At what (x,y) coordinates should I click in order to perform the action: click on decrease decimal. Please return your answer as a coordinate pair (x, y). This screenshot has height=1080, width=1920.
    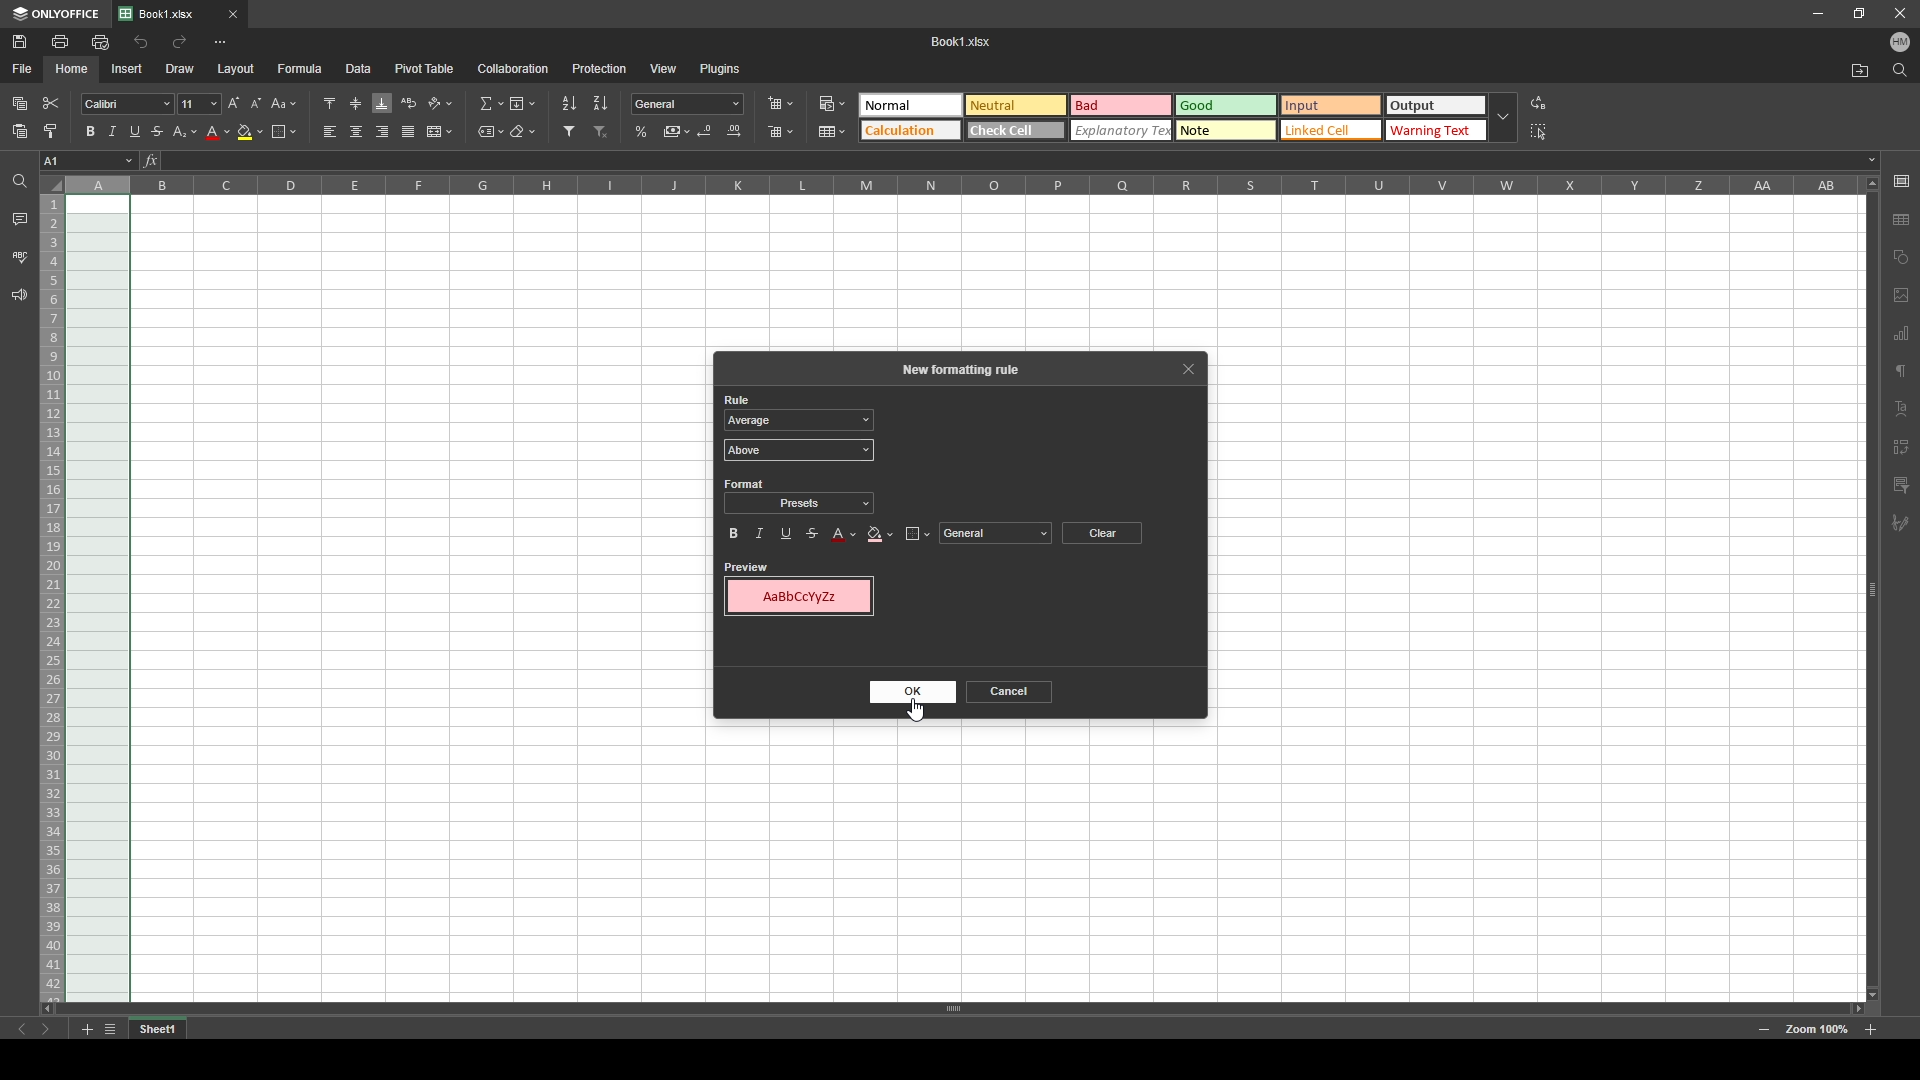
    Looking at the image, I should click on (707, 130).